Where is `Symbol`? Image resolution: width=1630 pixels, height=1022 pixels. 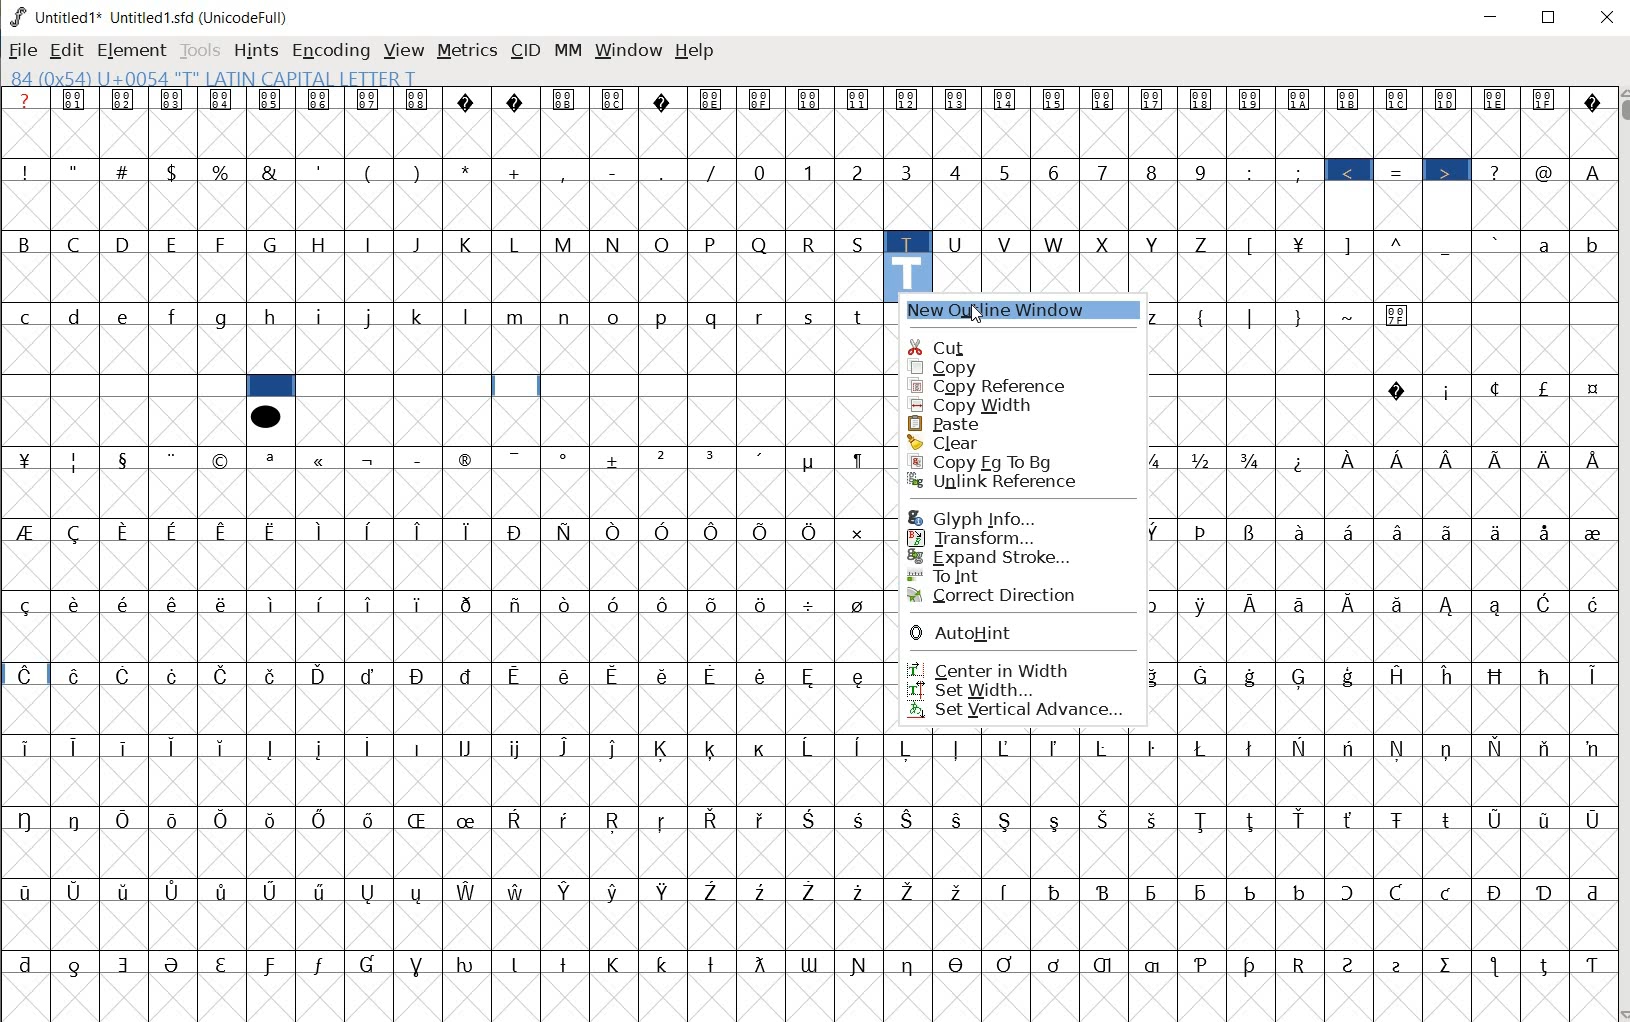 Symbol is located at coordinates (1447, 894).